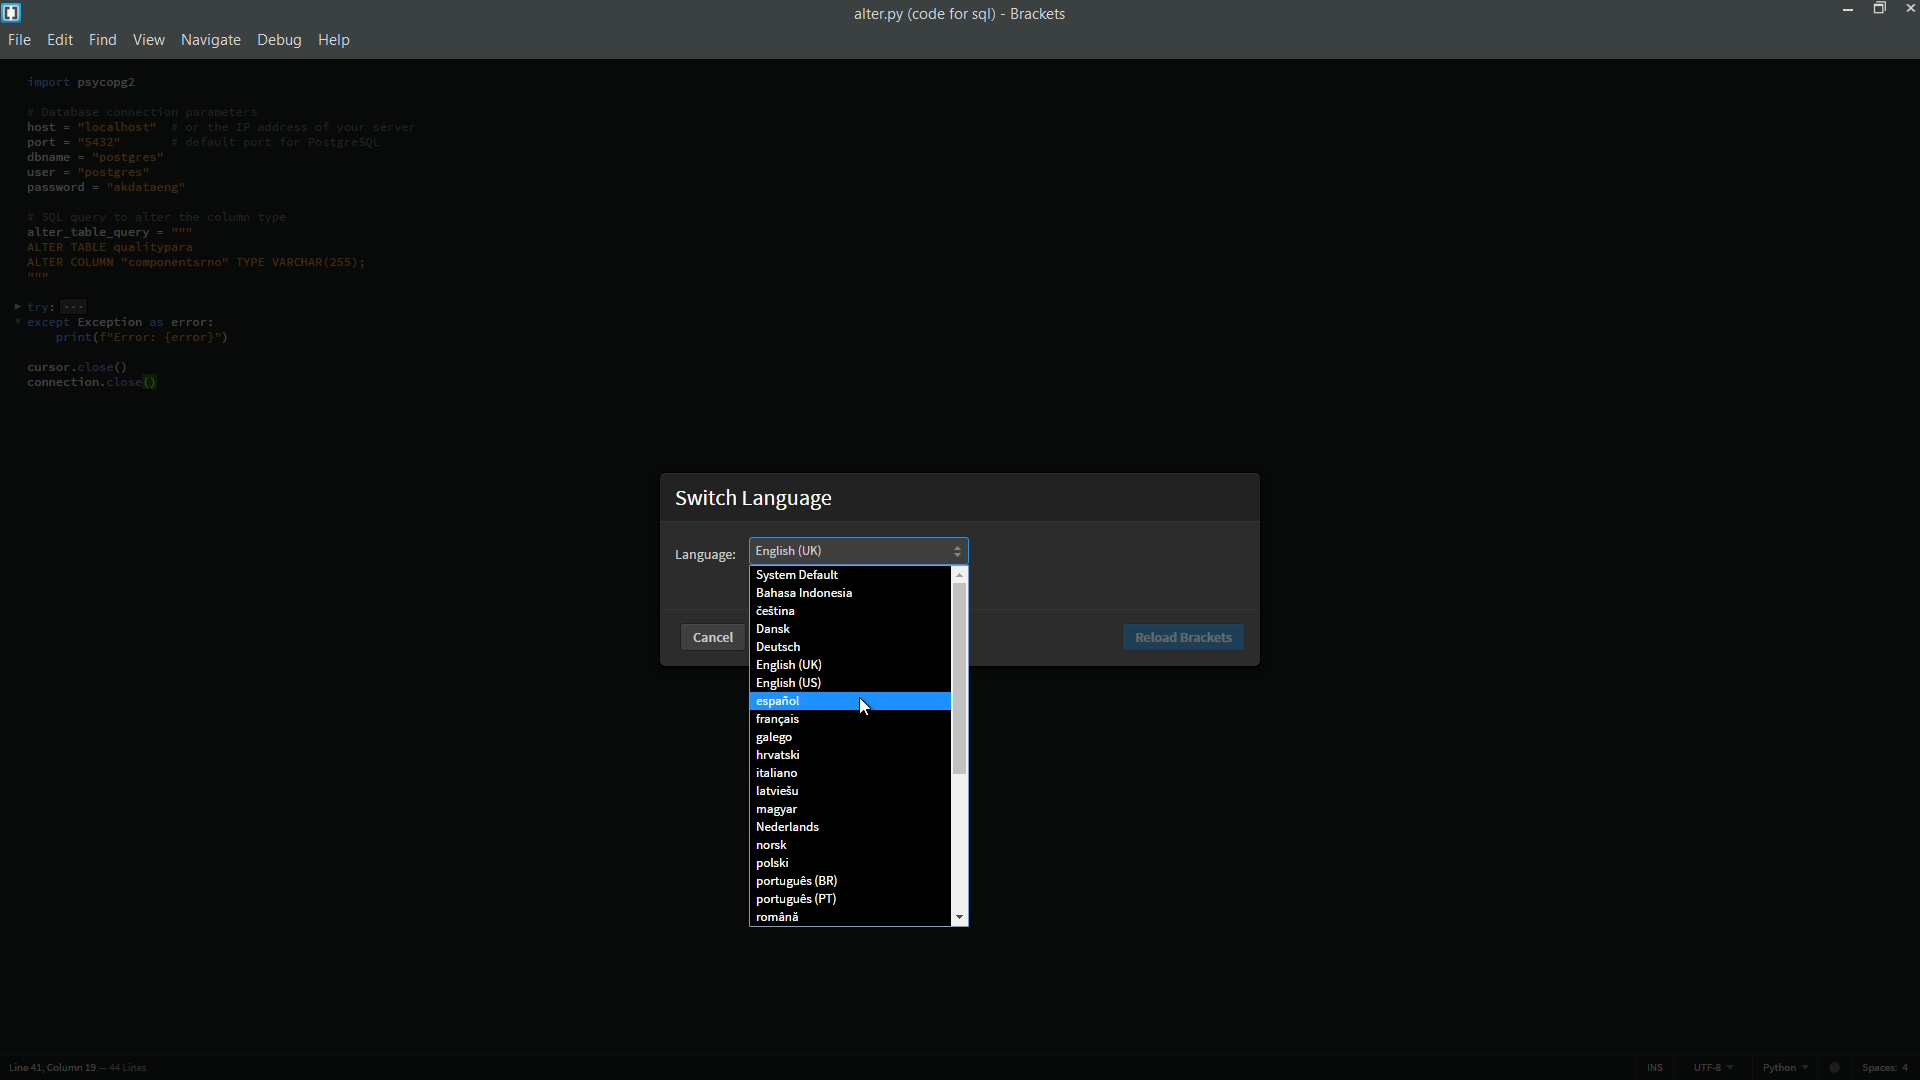 The width and height of the screenshot is (1920, 1080). What do you see at coordinates (849, 549) in the screenshot?
I see `English (UK)` at bounding box center [849, 549].